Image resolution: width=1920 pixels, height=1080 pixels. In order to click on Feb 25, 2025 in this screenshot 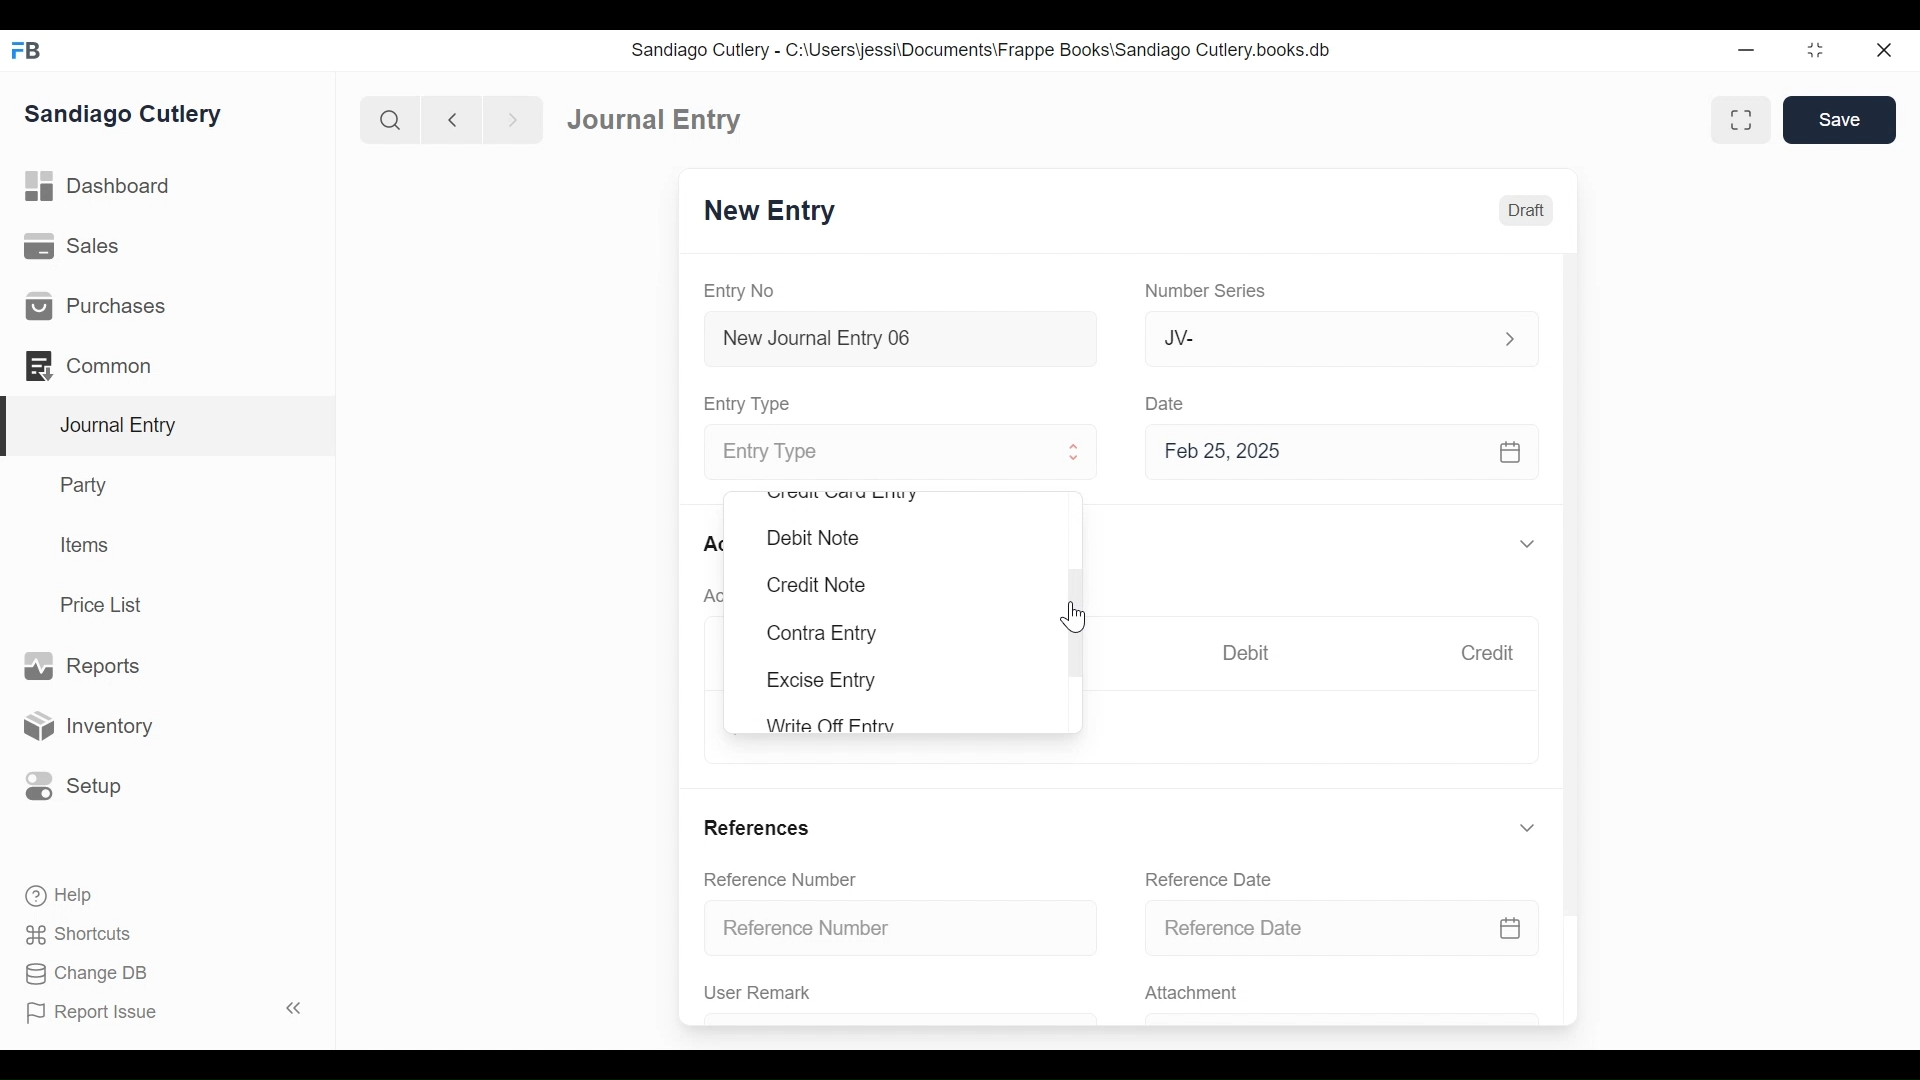, I will do `click(1333, 451)`.